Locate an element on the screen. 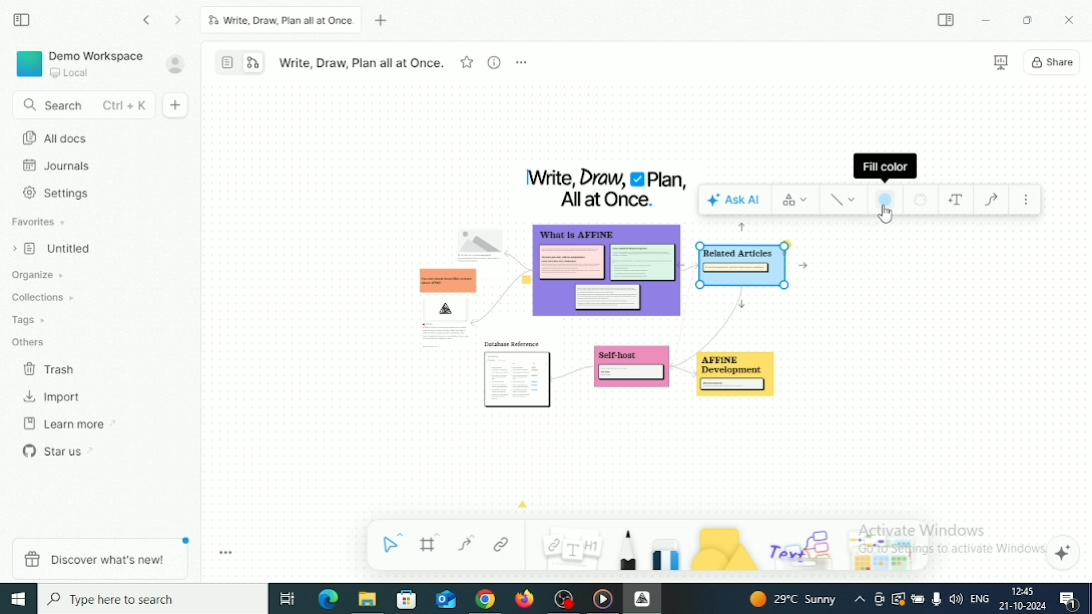 The width and height of the screenshot is (1092, 614). More is located at coordinates (1026, 200).